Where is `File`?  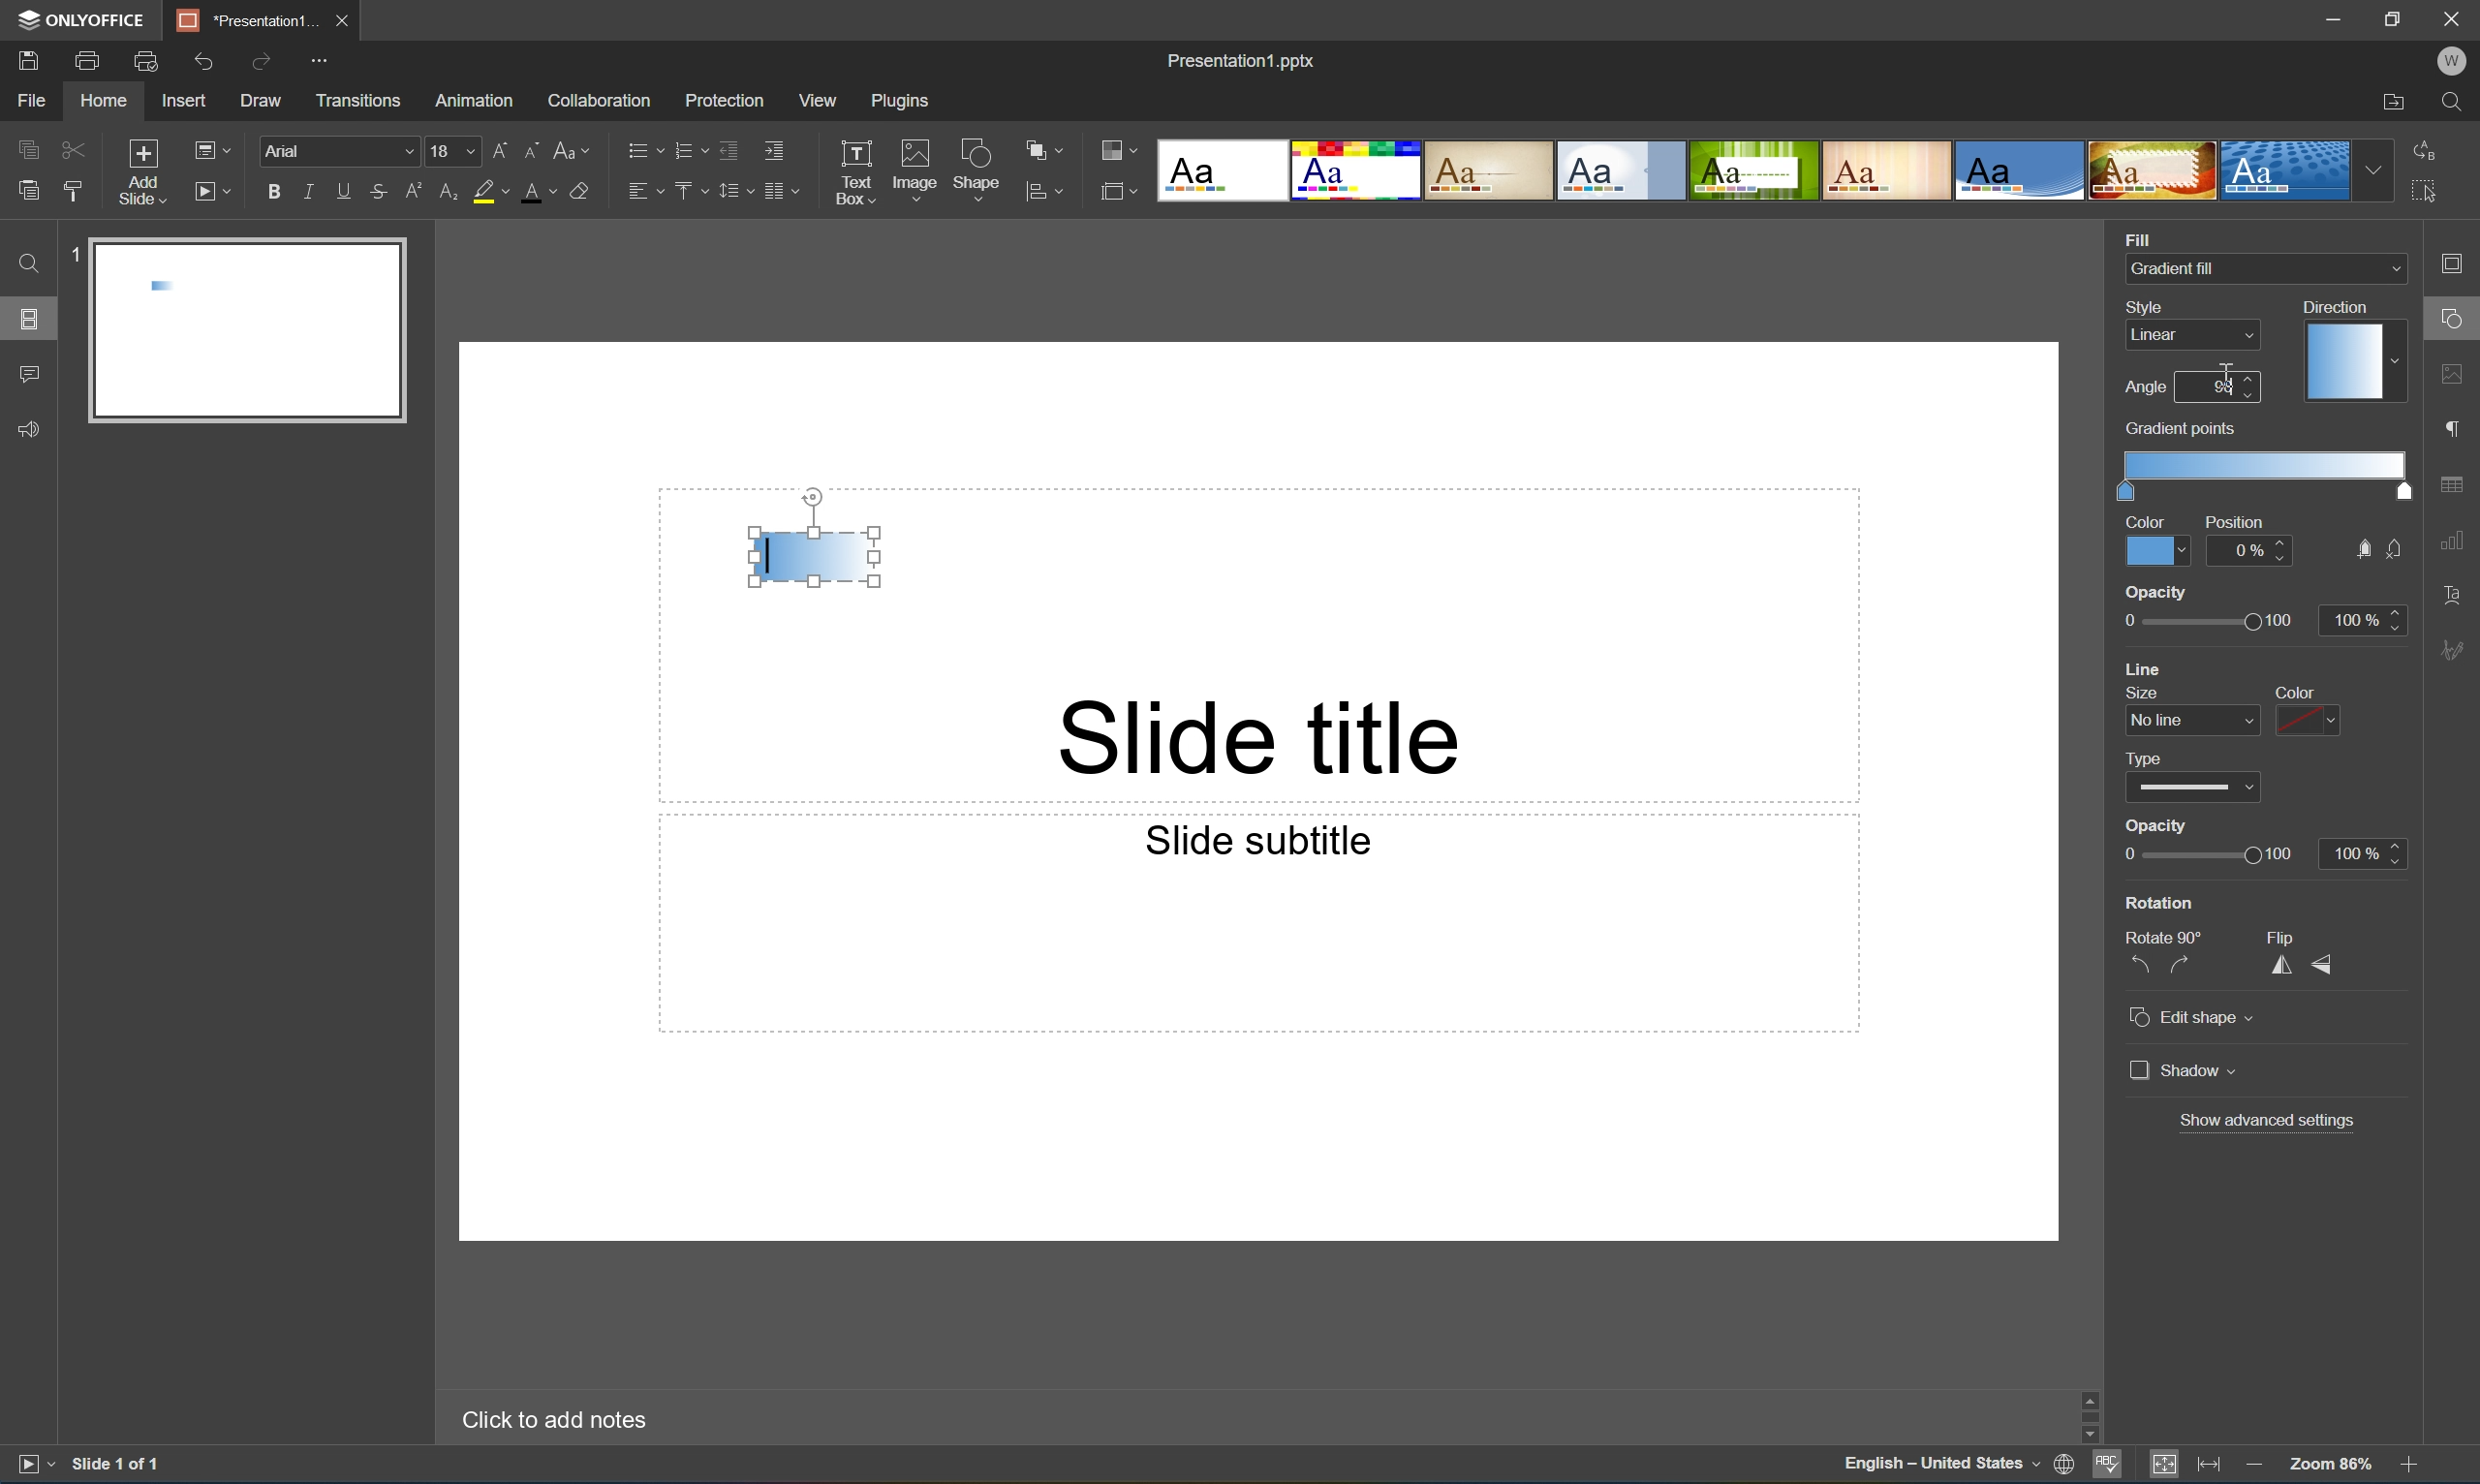 File is located at coordinates (31, 100).